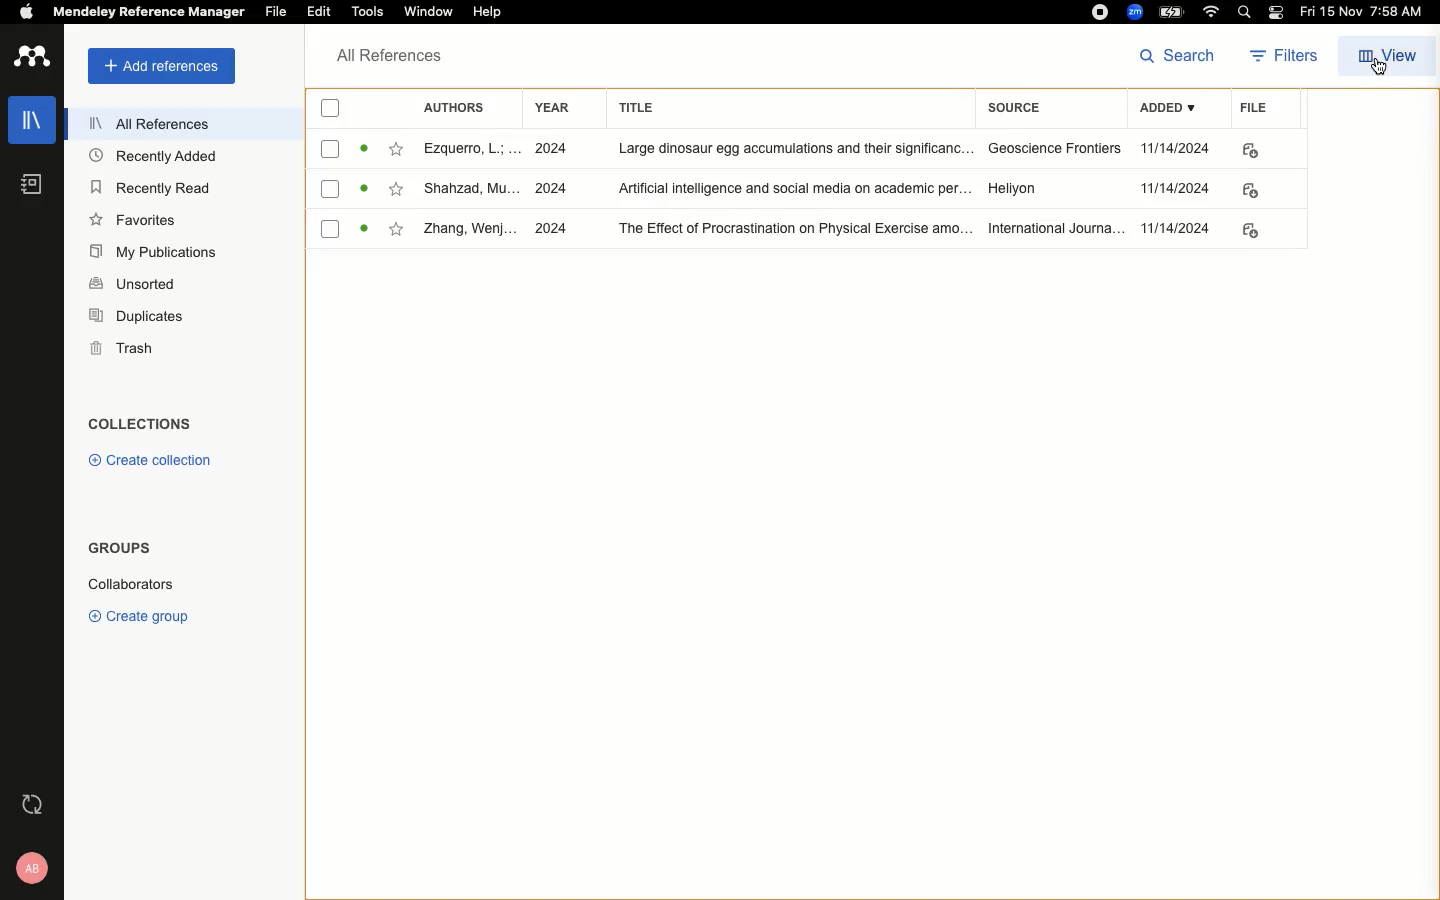  What do you see at coordinates (786, 109) in the screenshot?
I see `Title` at bounding box center [786, 109].